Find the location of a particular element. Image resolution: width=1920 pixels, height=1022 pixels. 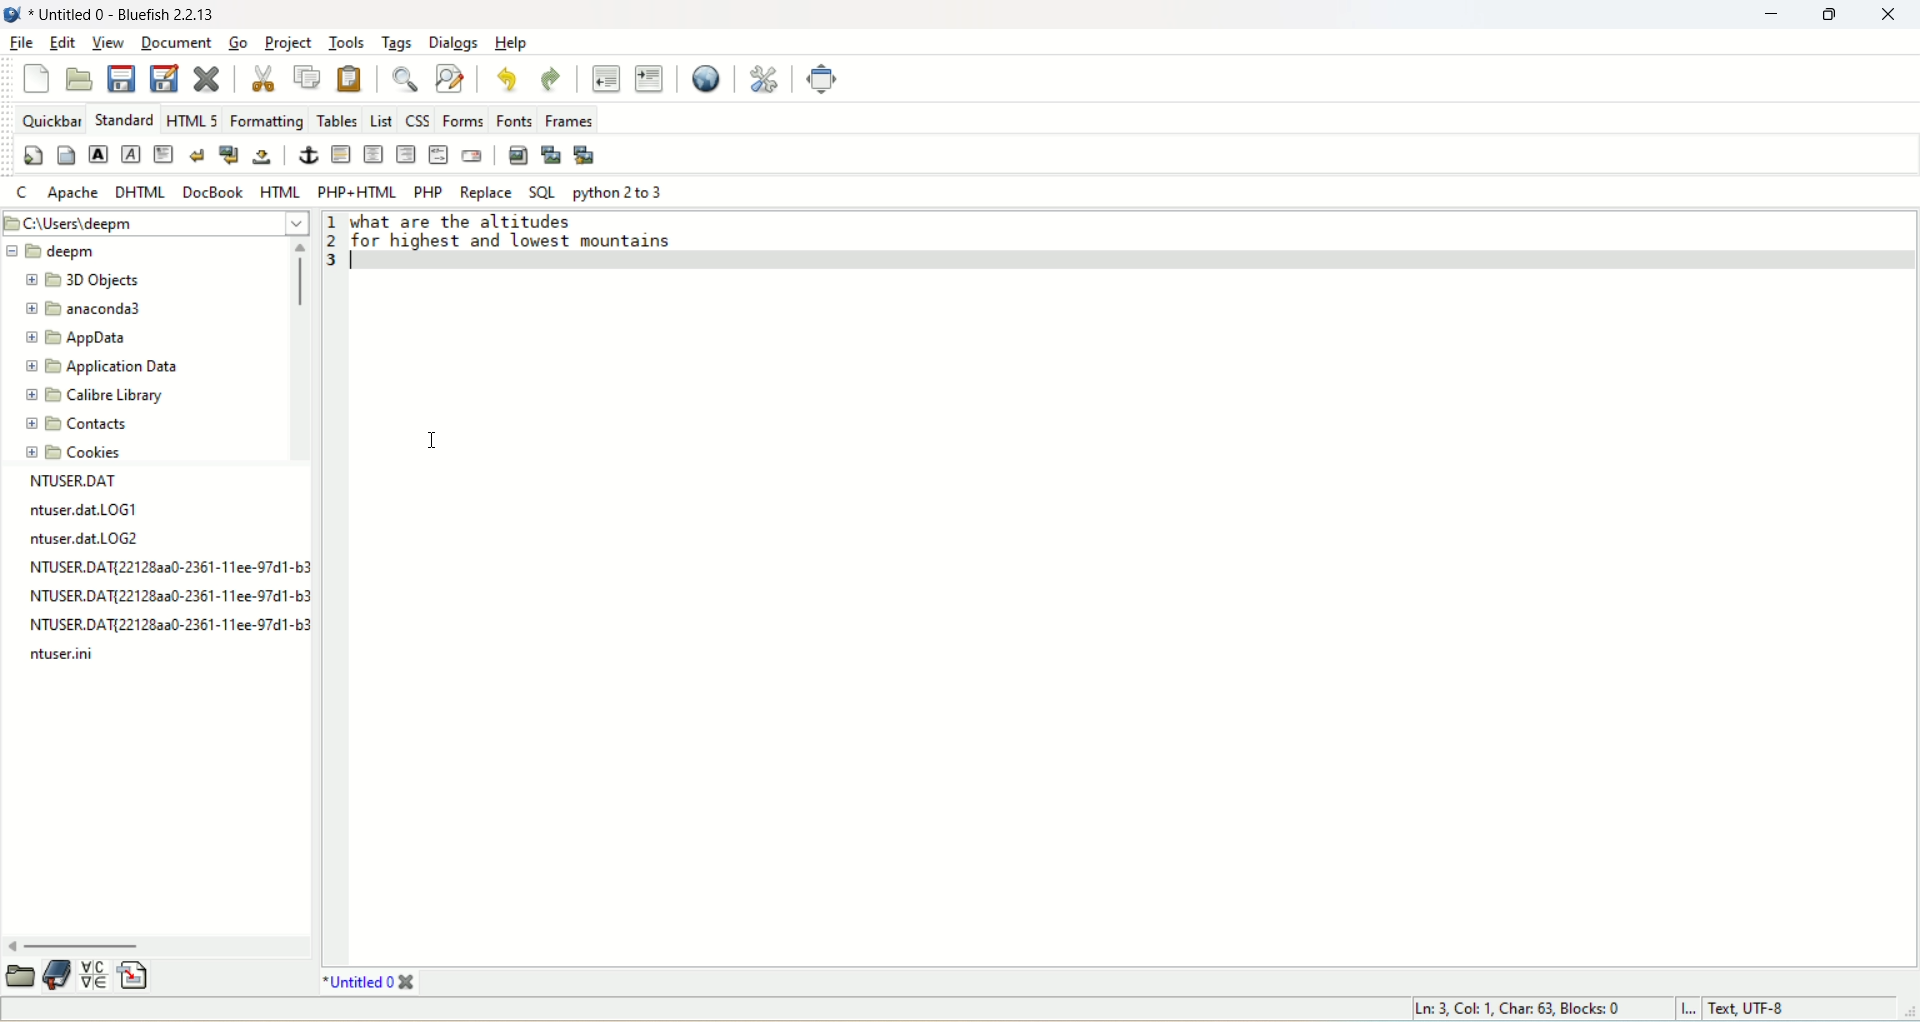

HTML comment is located at coordinates (439, 155).